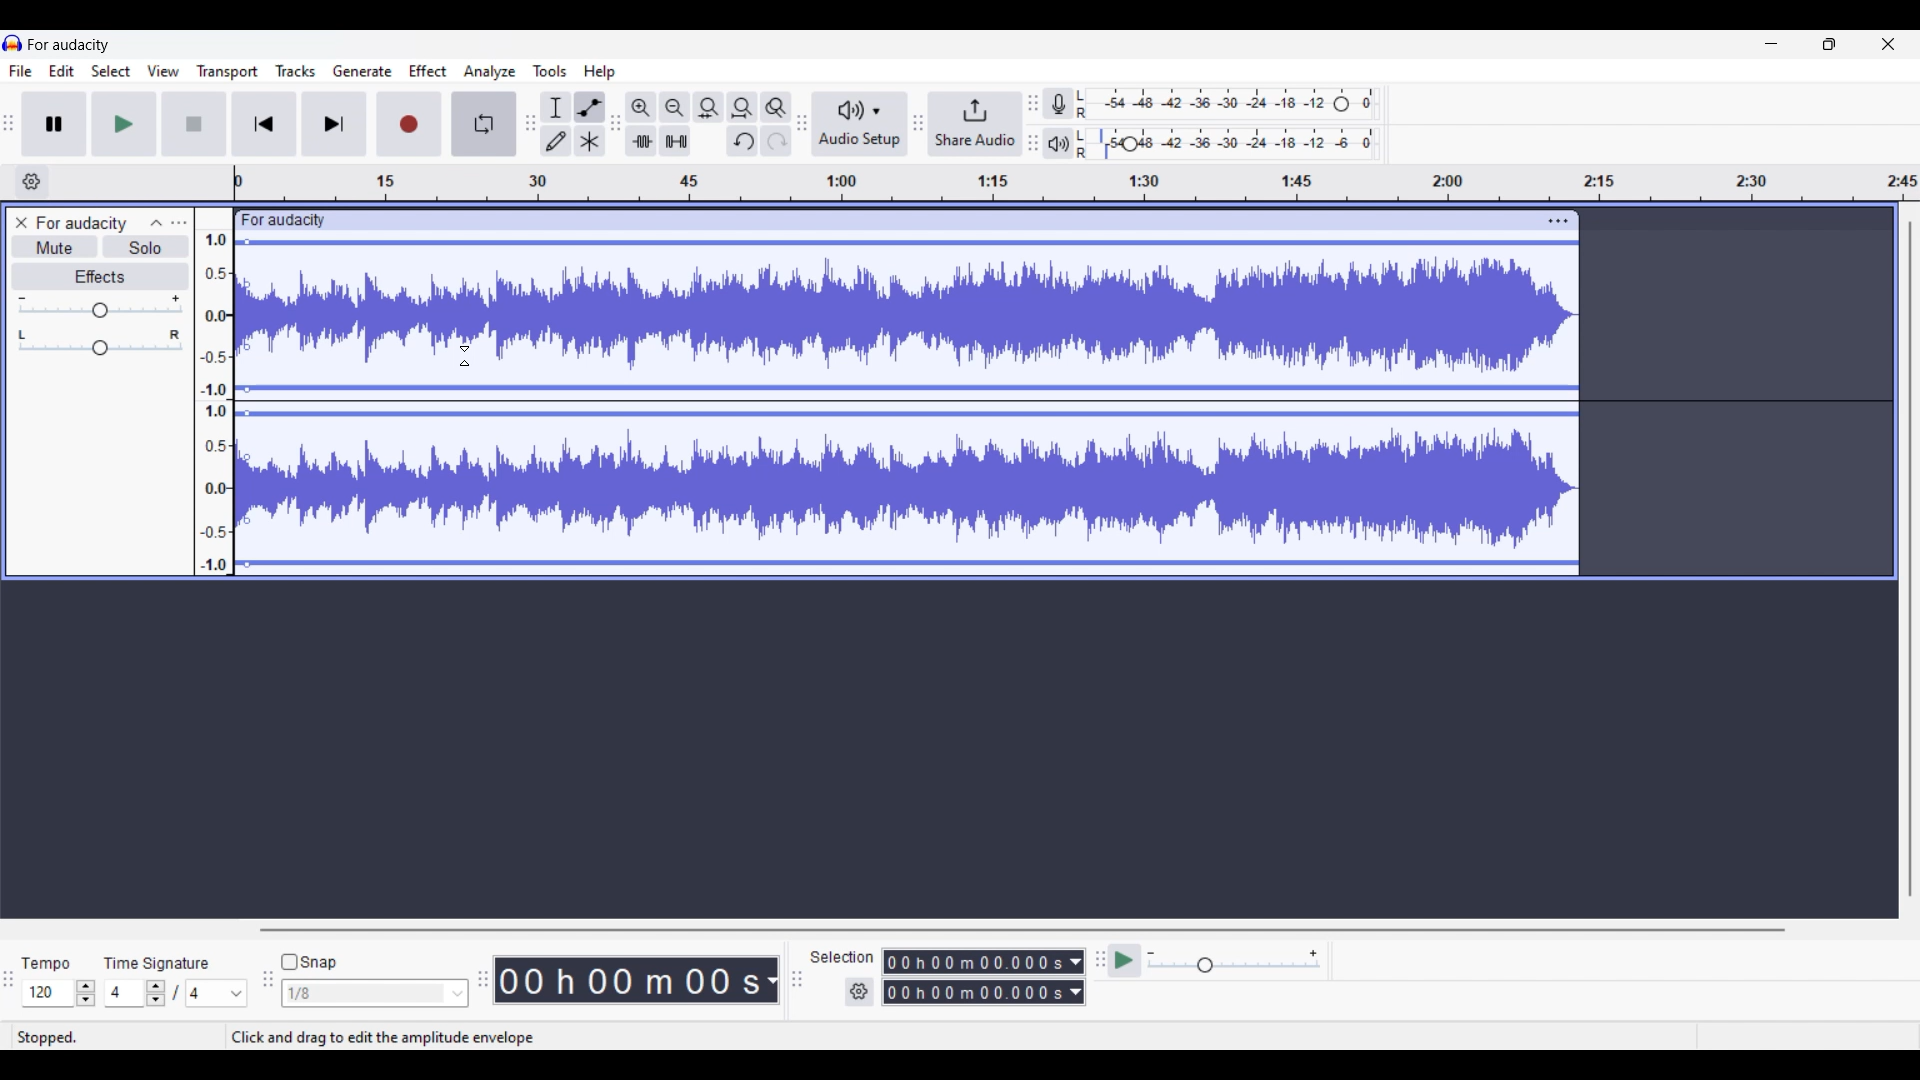  I want to click on Recording level, so click(1227, 104).